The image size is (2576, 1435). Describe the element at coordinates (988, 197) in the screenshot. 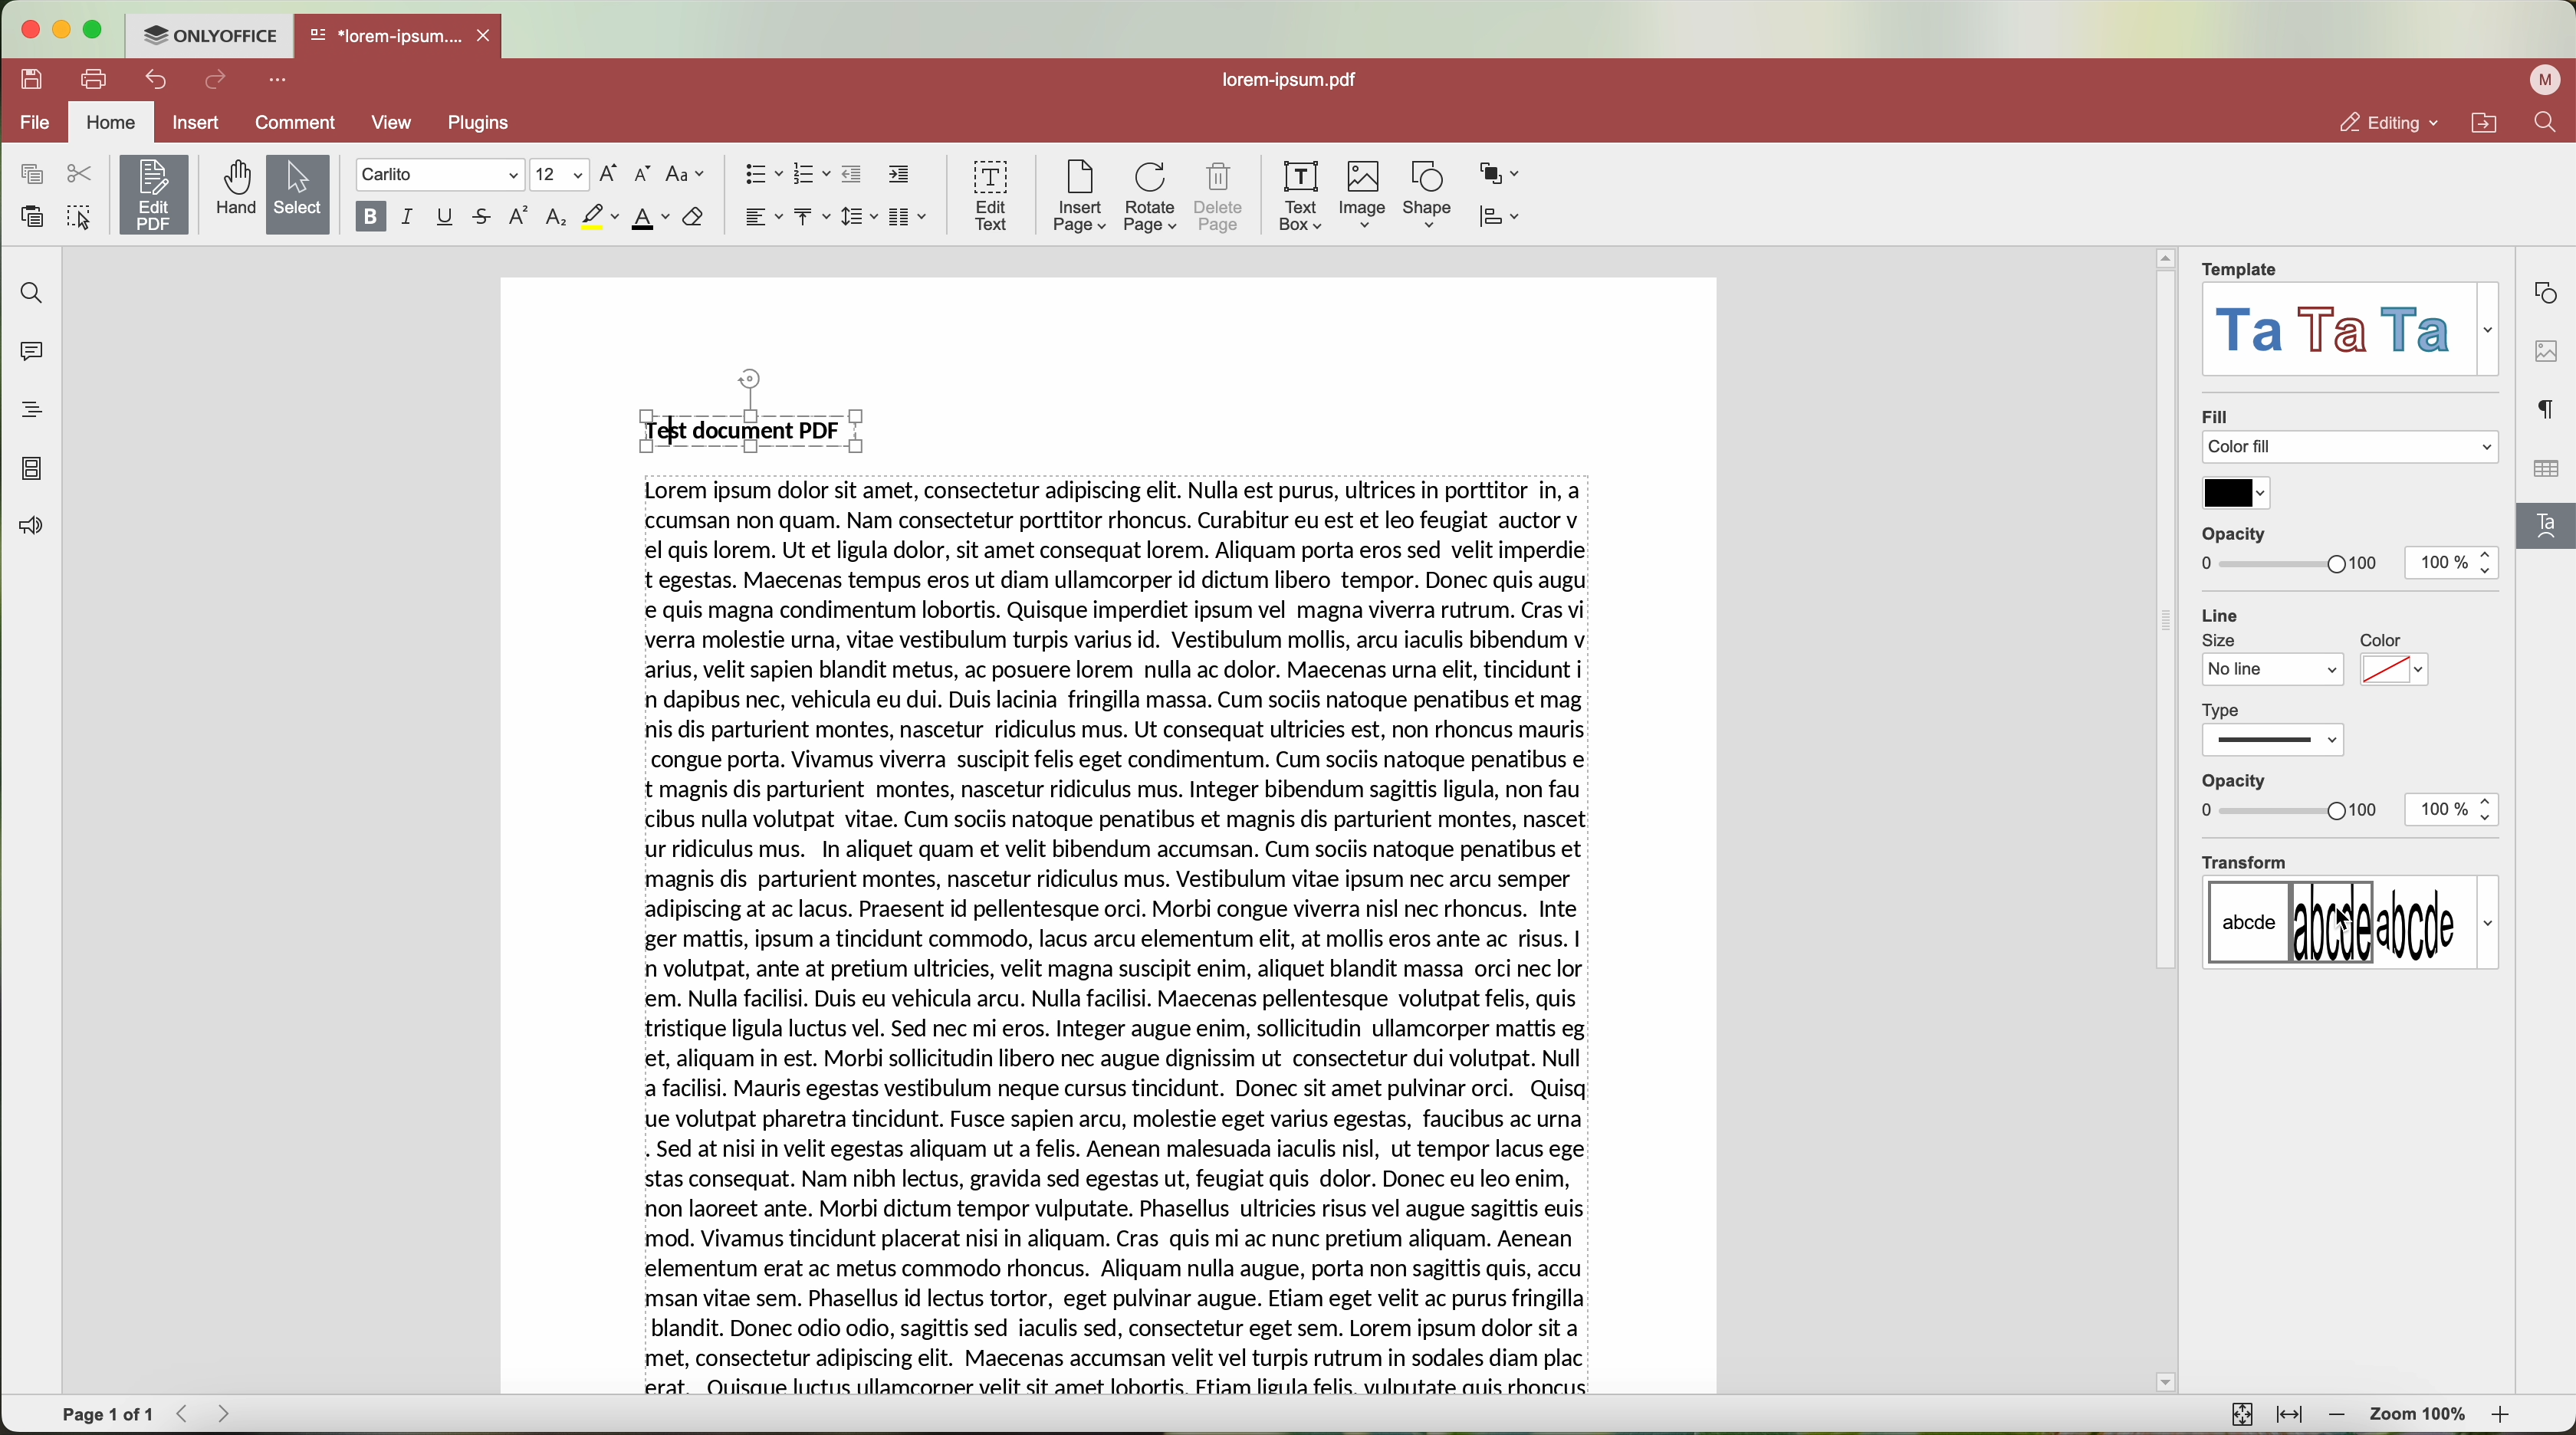

I see `edit text` at that location.